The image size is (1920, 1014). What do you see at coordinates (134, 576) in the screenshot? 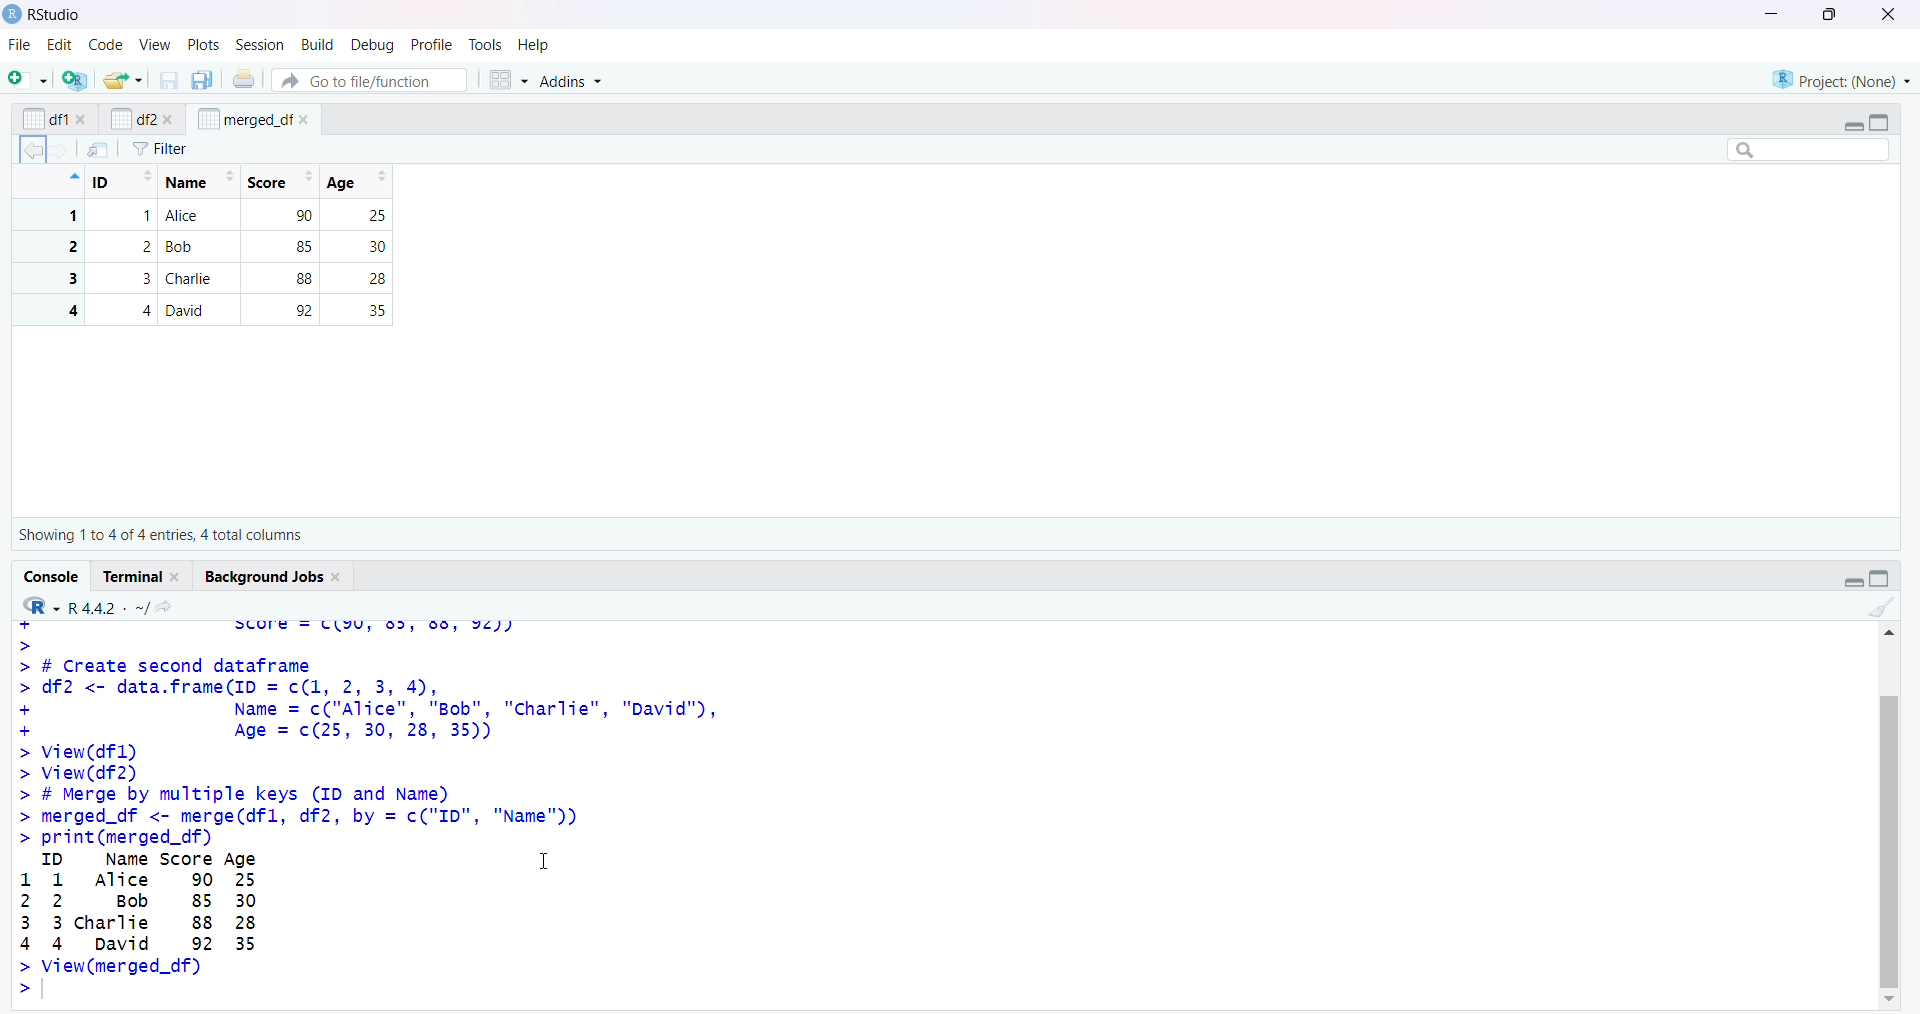
I see `Terminal` at bounding box center [134, 576].